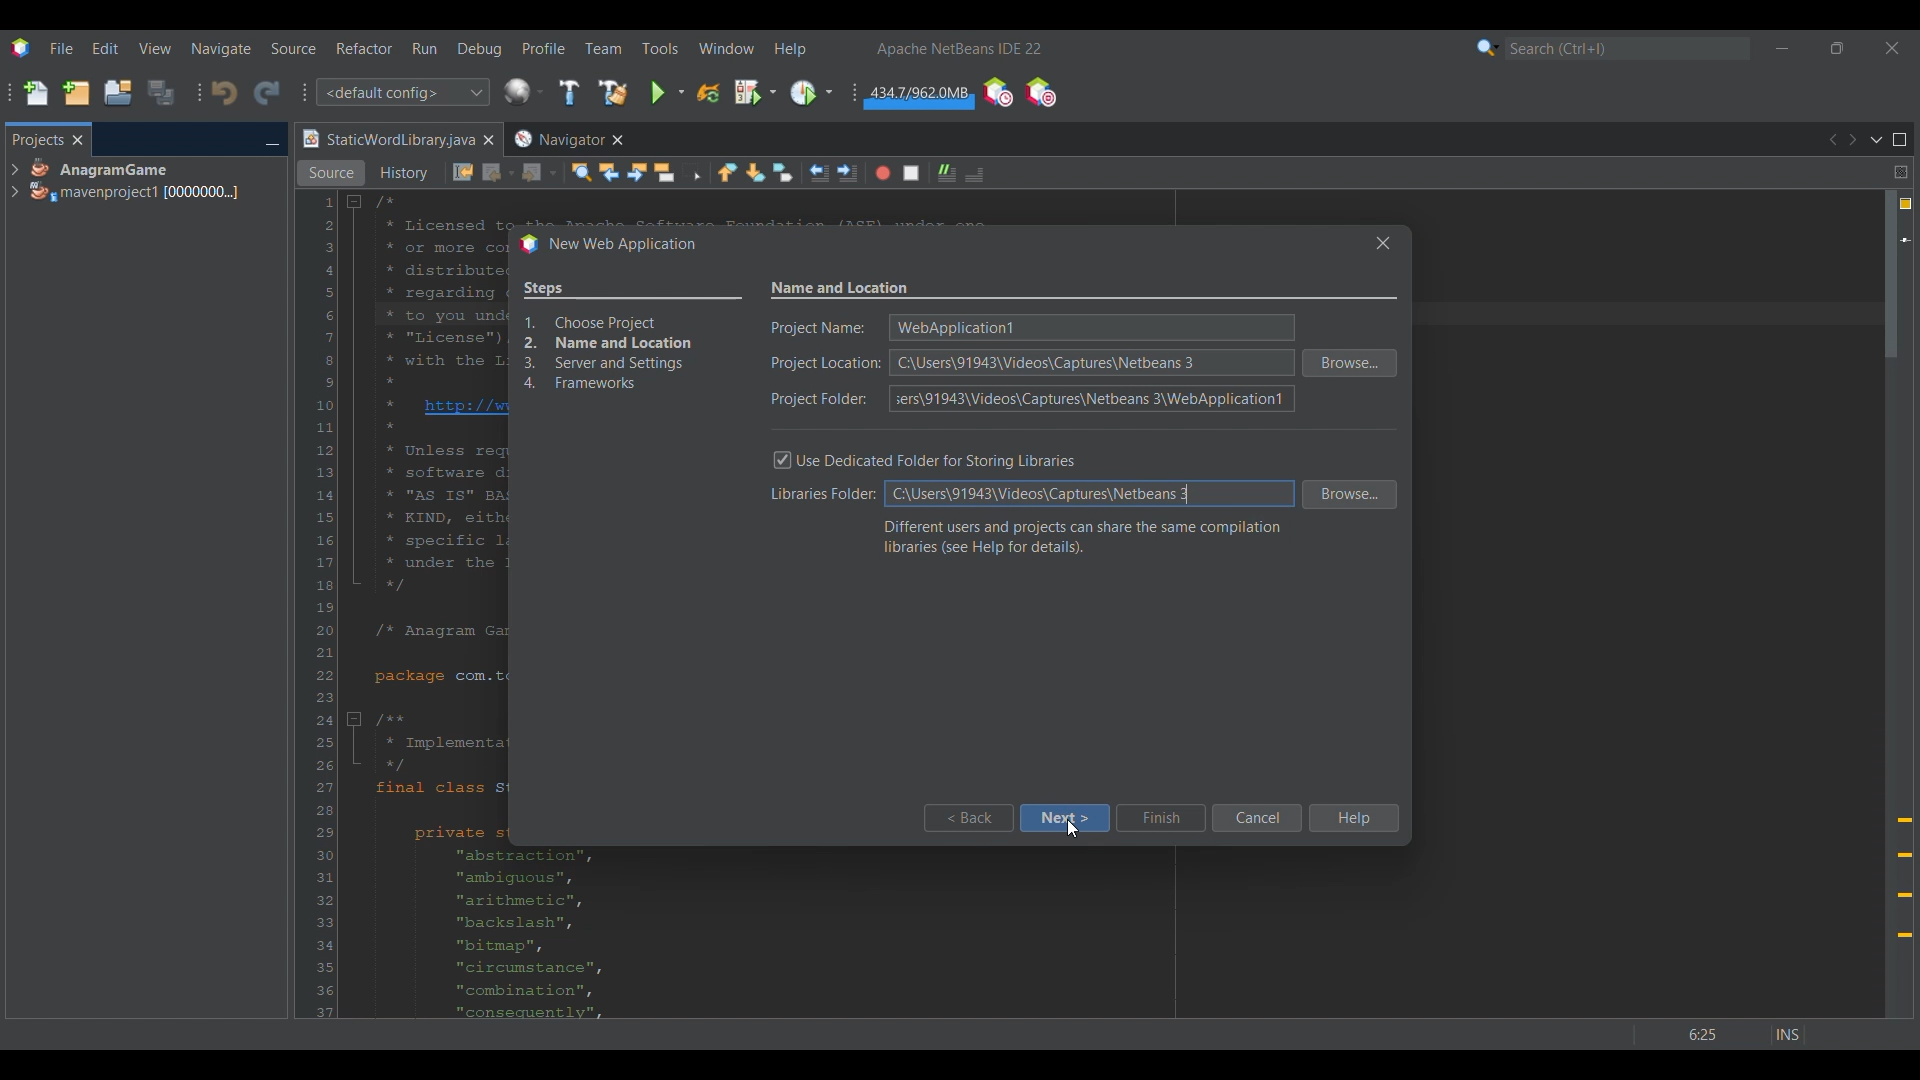  What do you see at coordinates (364, 48) in the screenshot?
I see `Refactor menu` at bounding box center [364, 48].